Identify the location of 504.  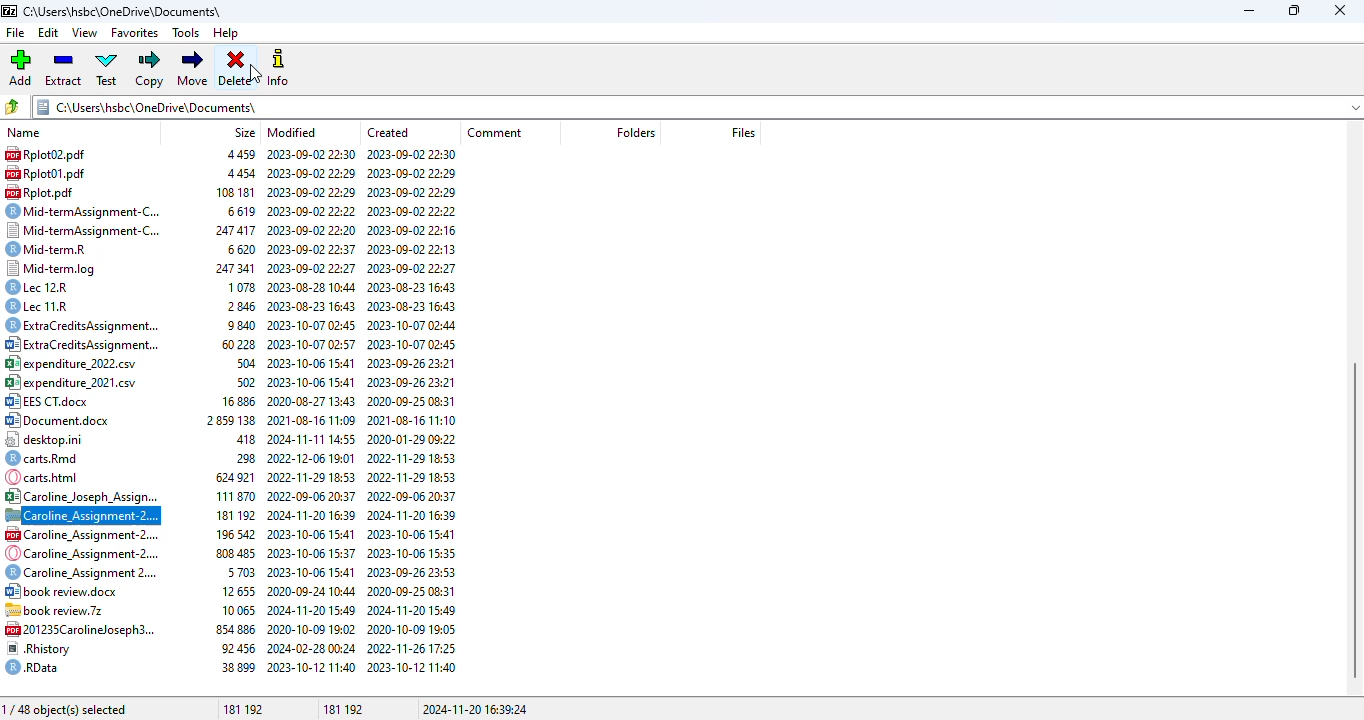
(243, 363).